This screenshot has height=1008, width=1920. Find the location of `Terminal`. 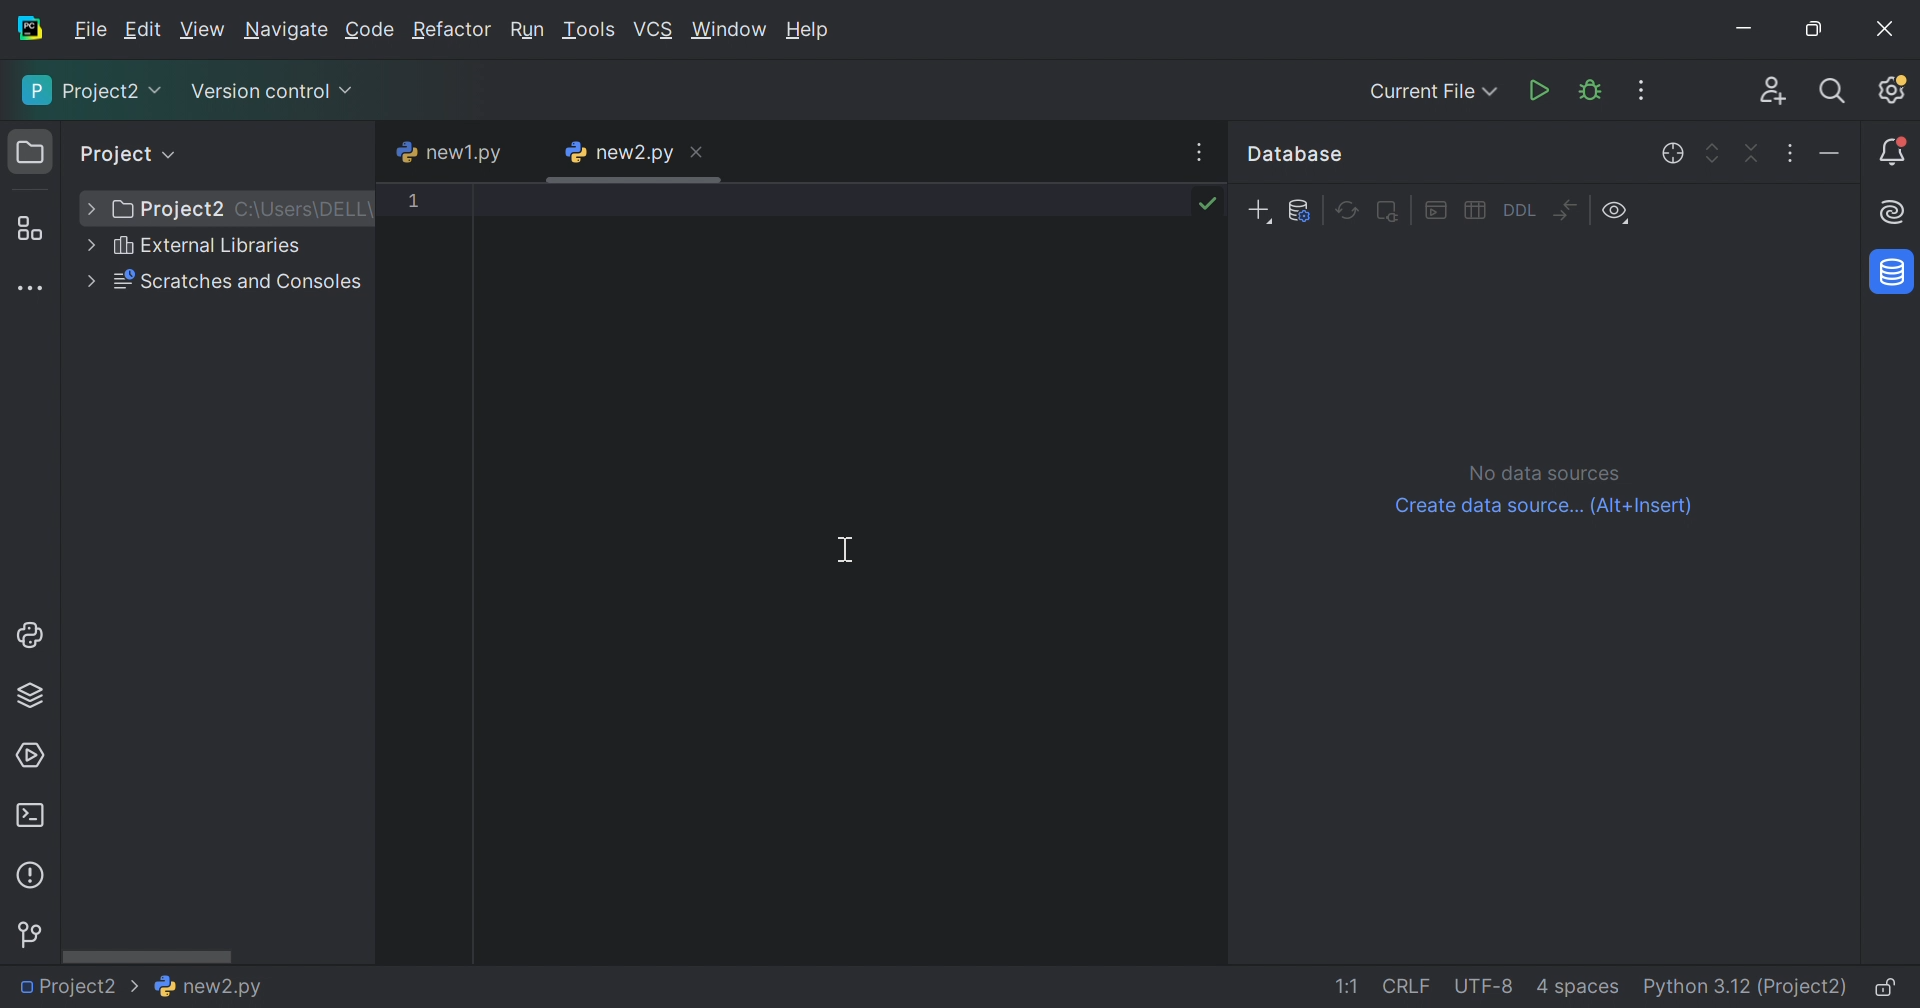

Terminal is located at coordinates (30, 815).